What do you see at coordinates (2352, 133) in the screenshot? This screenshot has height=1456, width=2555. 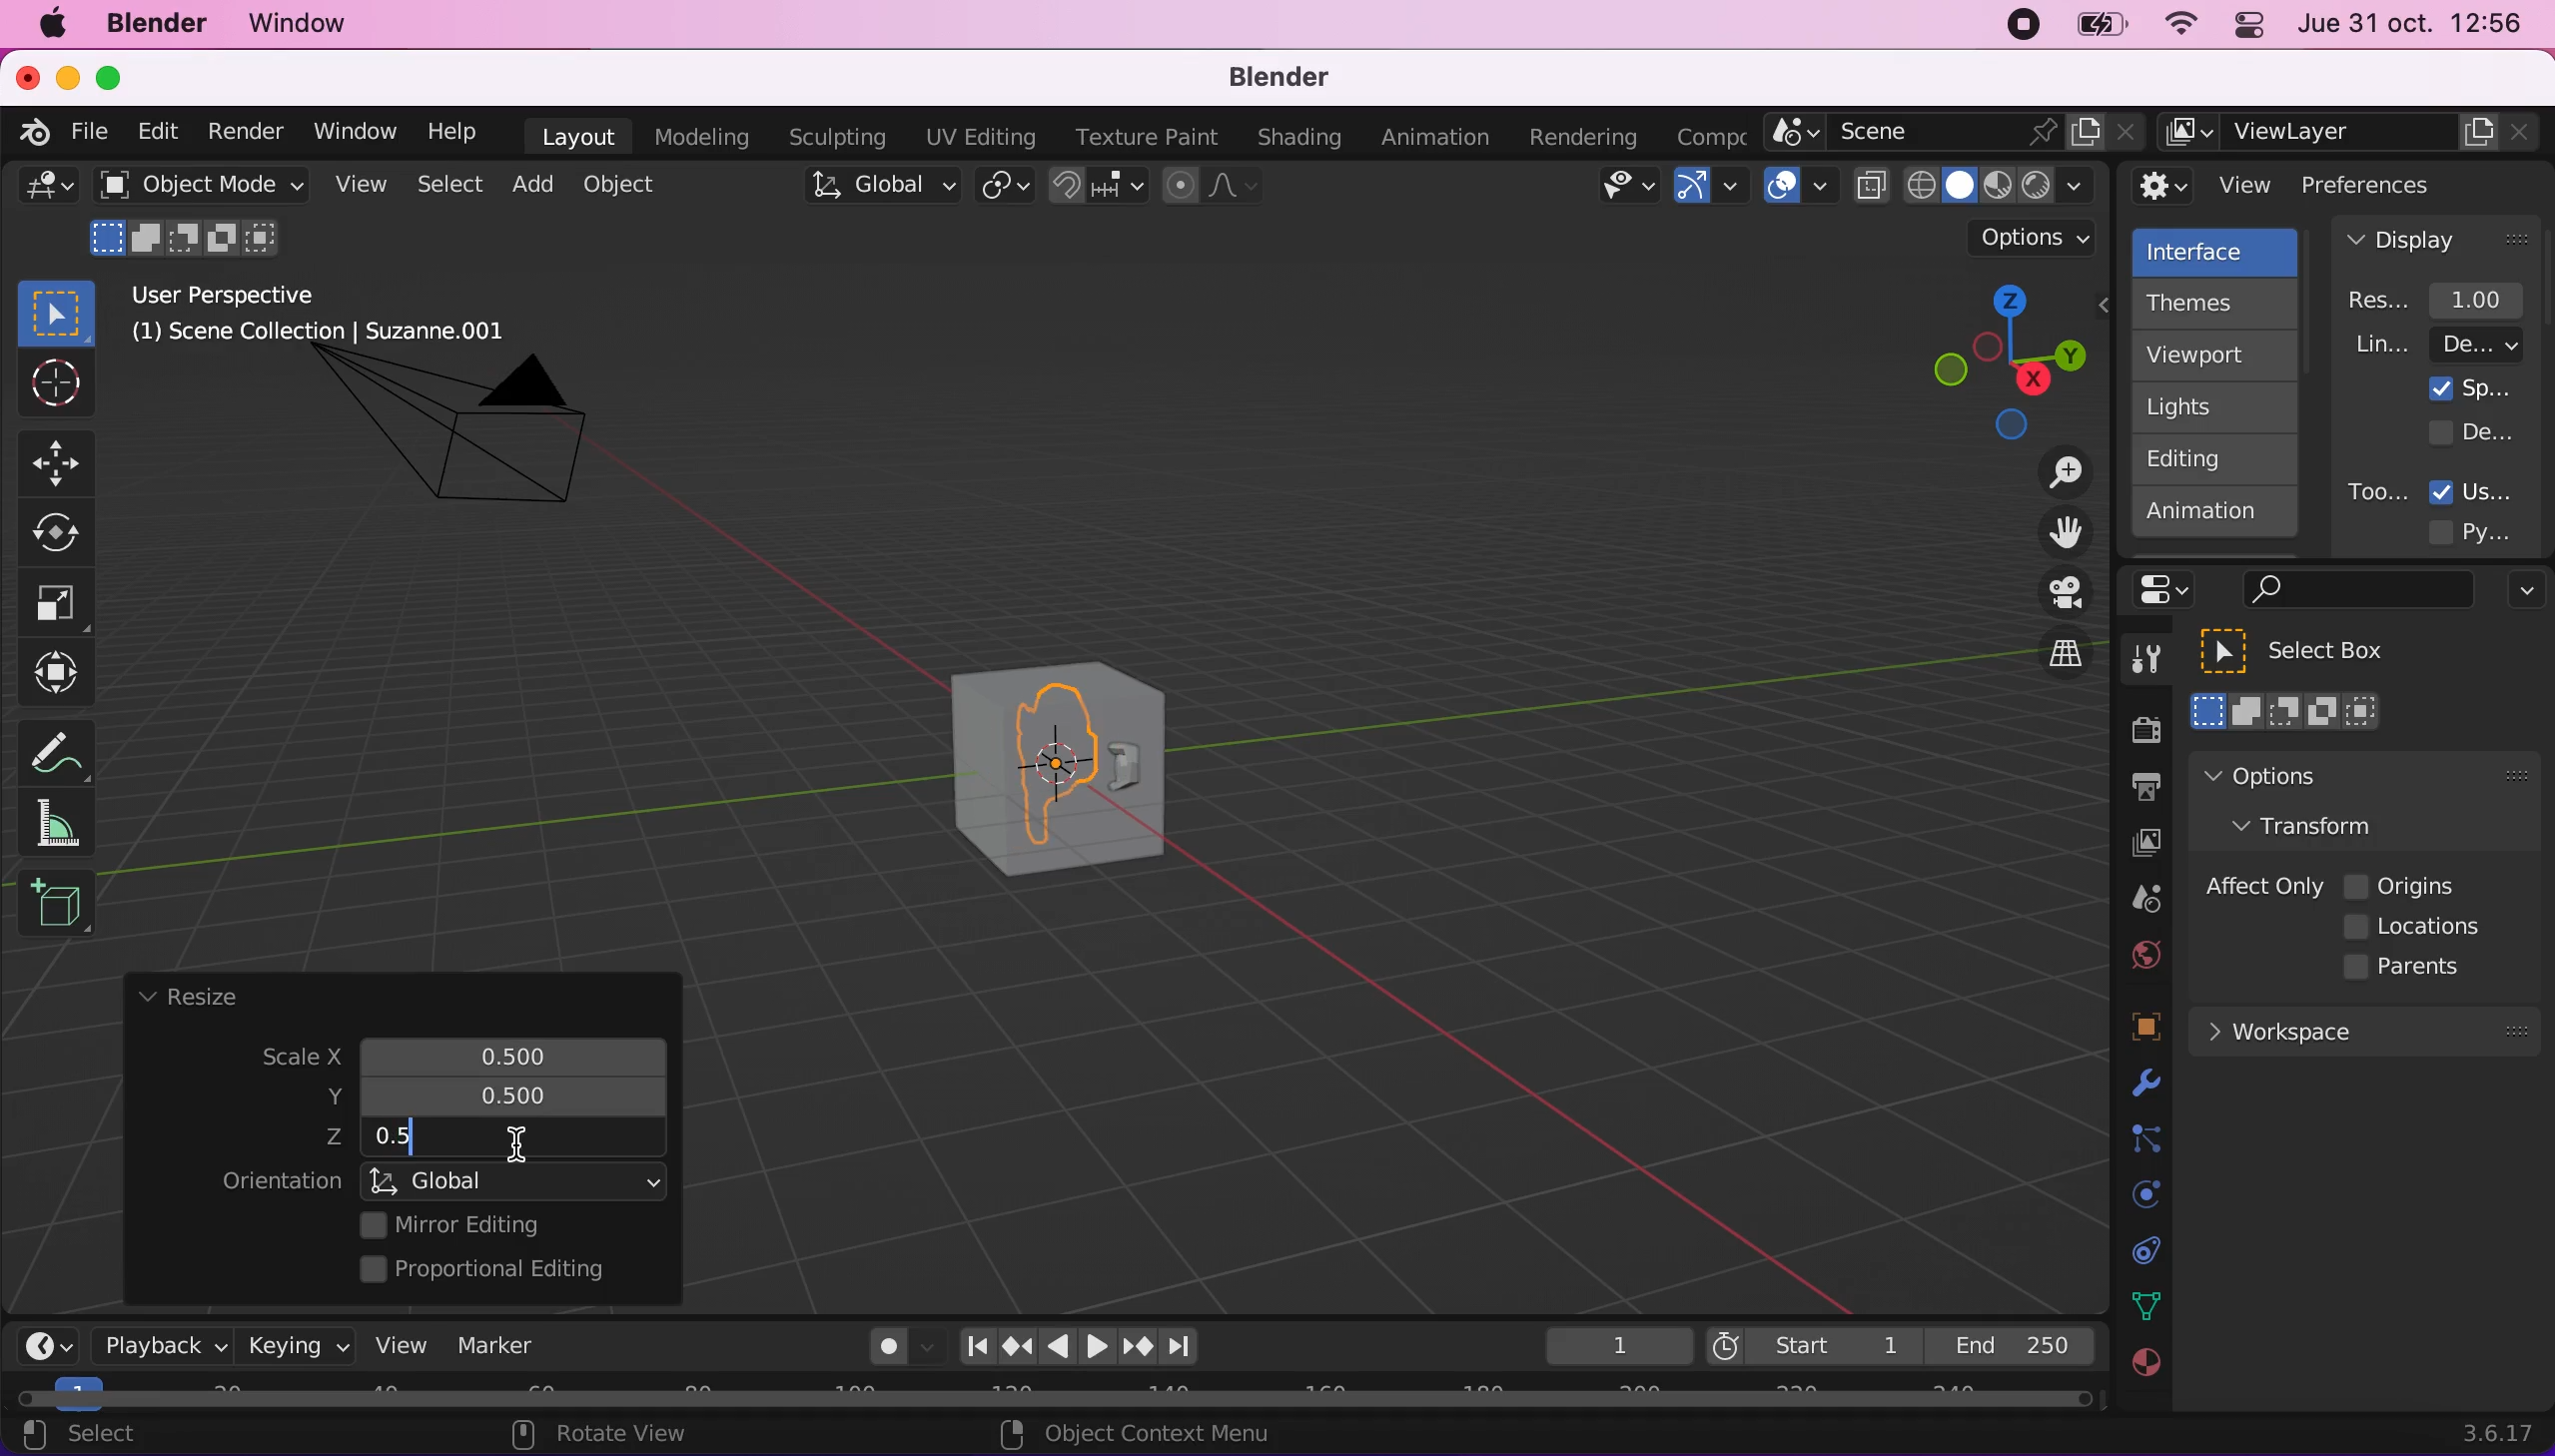 I see `view layer` at bounding box center [2352, 133].